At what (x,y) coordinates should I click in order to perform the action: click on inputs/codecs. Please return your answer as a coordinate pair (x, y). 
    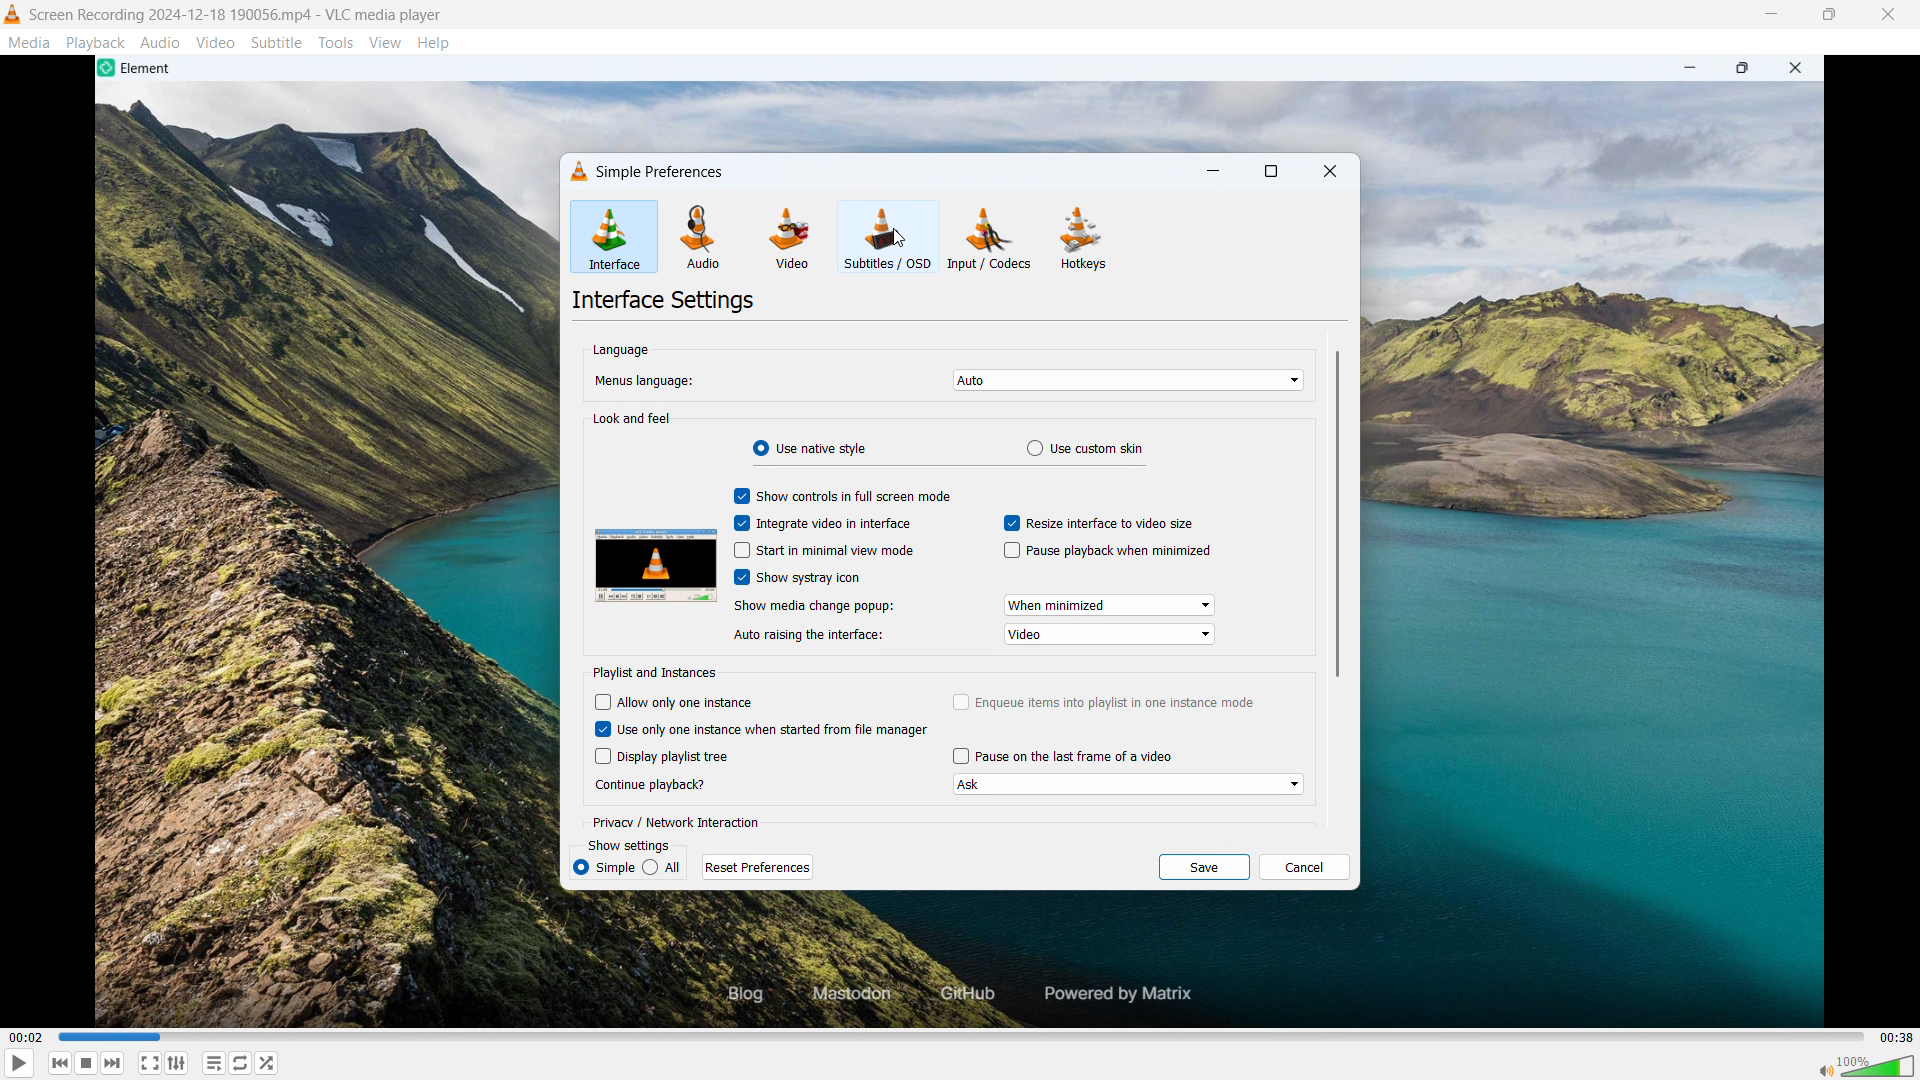
    Looking at the image, I should click on (991, 237).